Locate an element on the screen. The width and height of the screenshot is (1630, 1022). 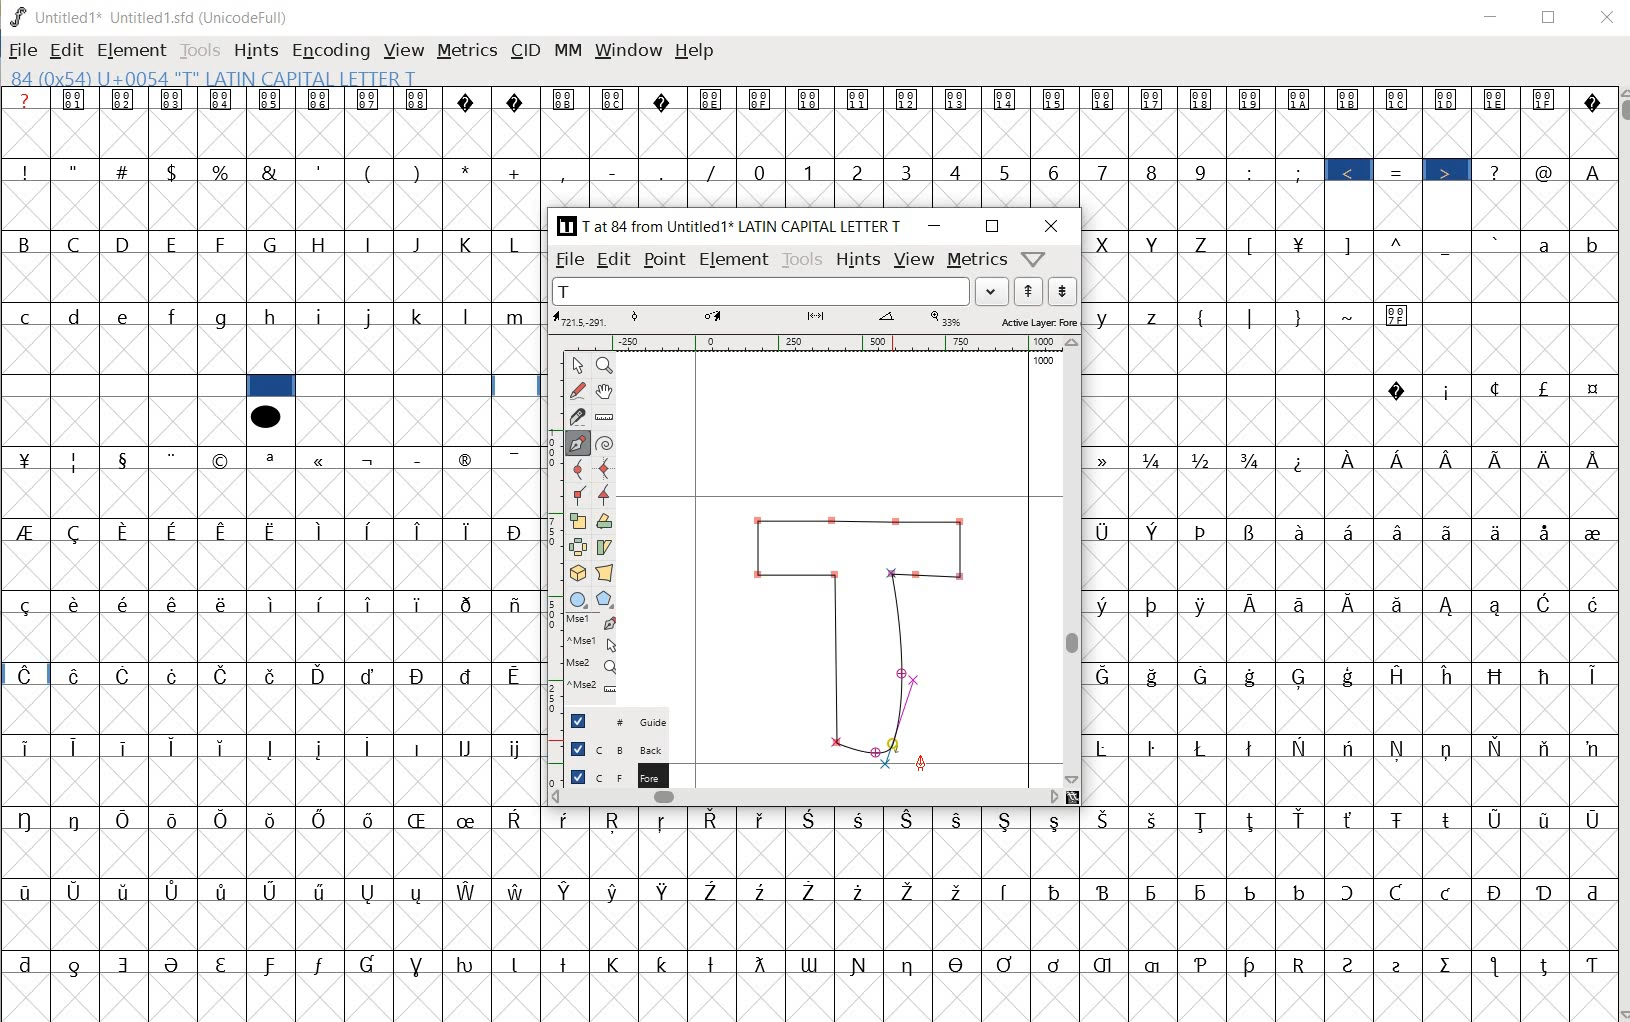
h is located at coordinates (274, 318).